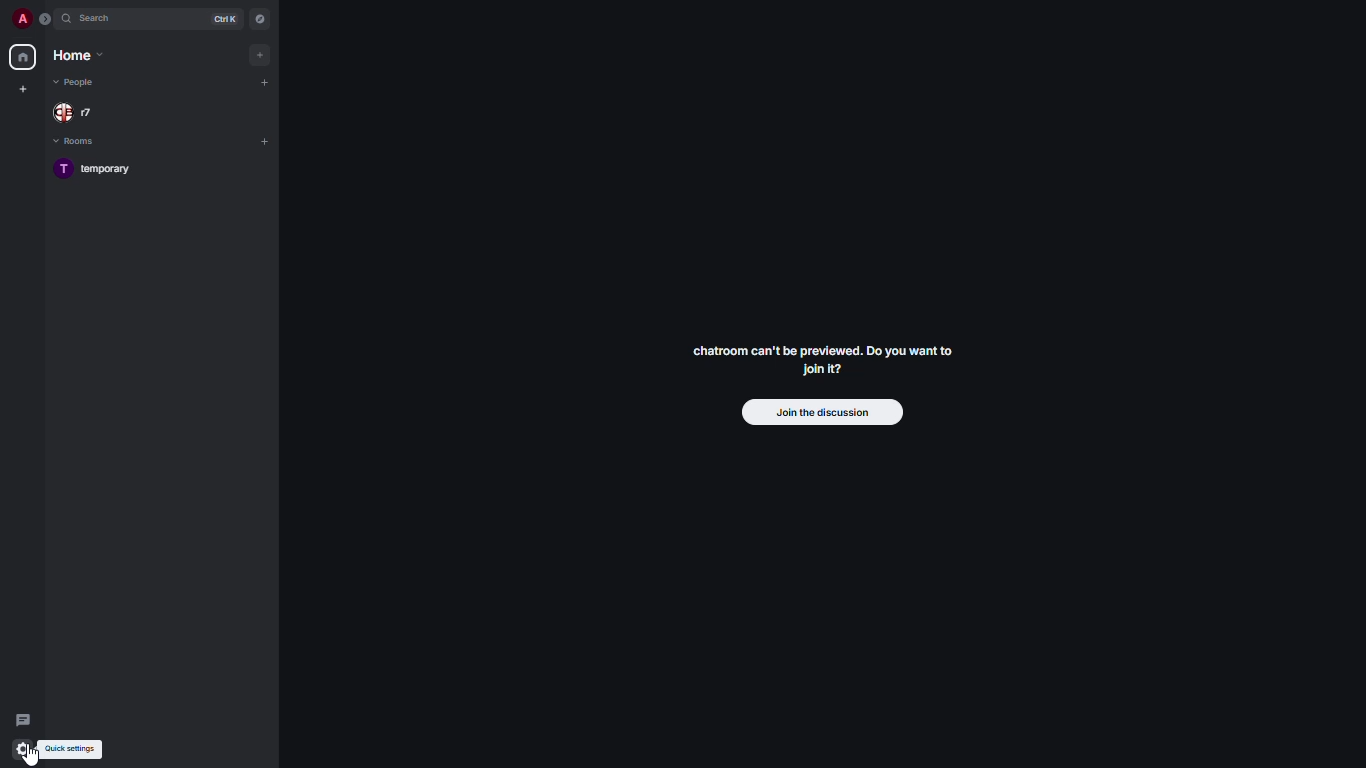  I want to click on search, so click(95, 19).